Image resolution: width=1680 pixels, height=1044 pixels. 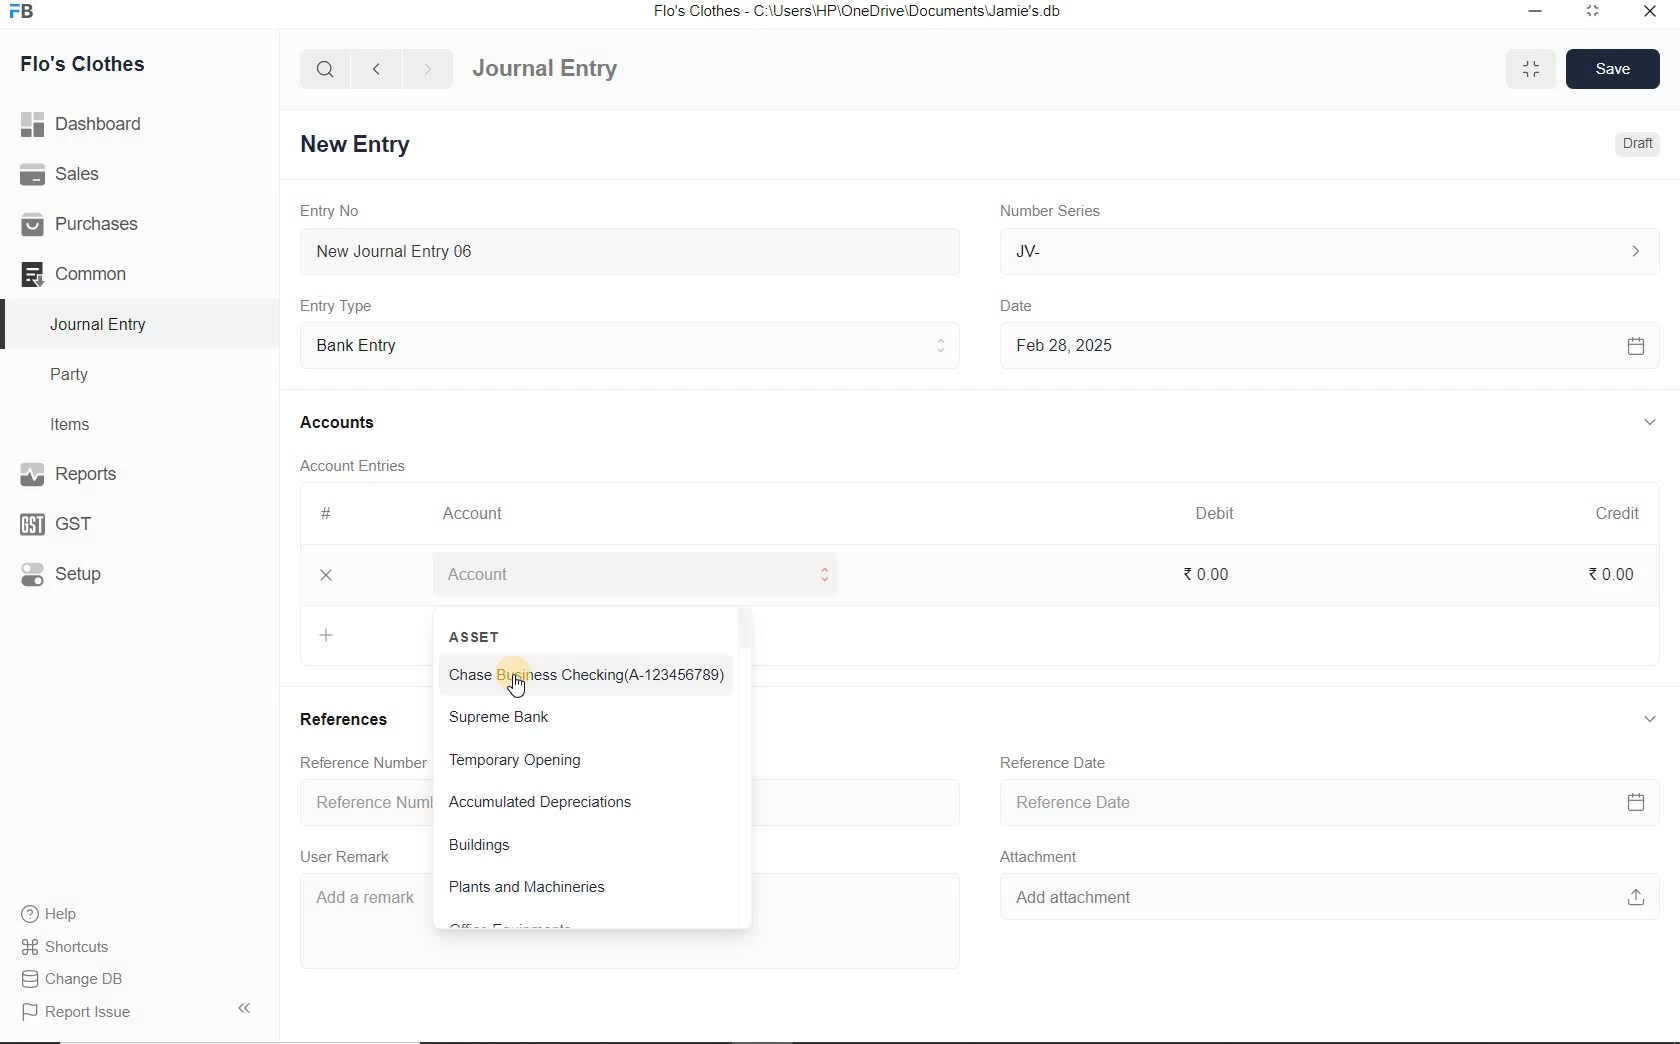 What do you see at coordinates (1217, 513) in the screenshot?
I see `Debit` at bounding box center [1217, 513].